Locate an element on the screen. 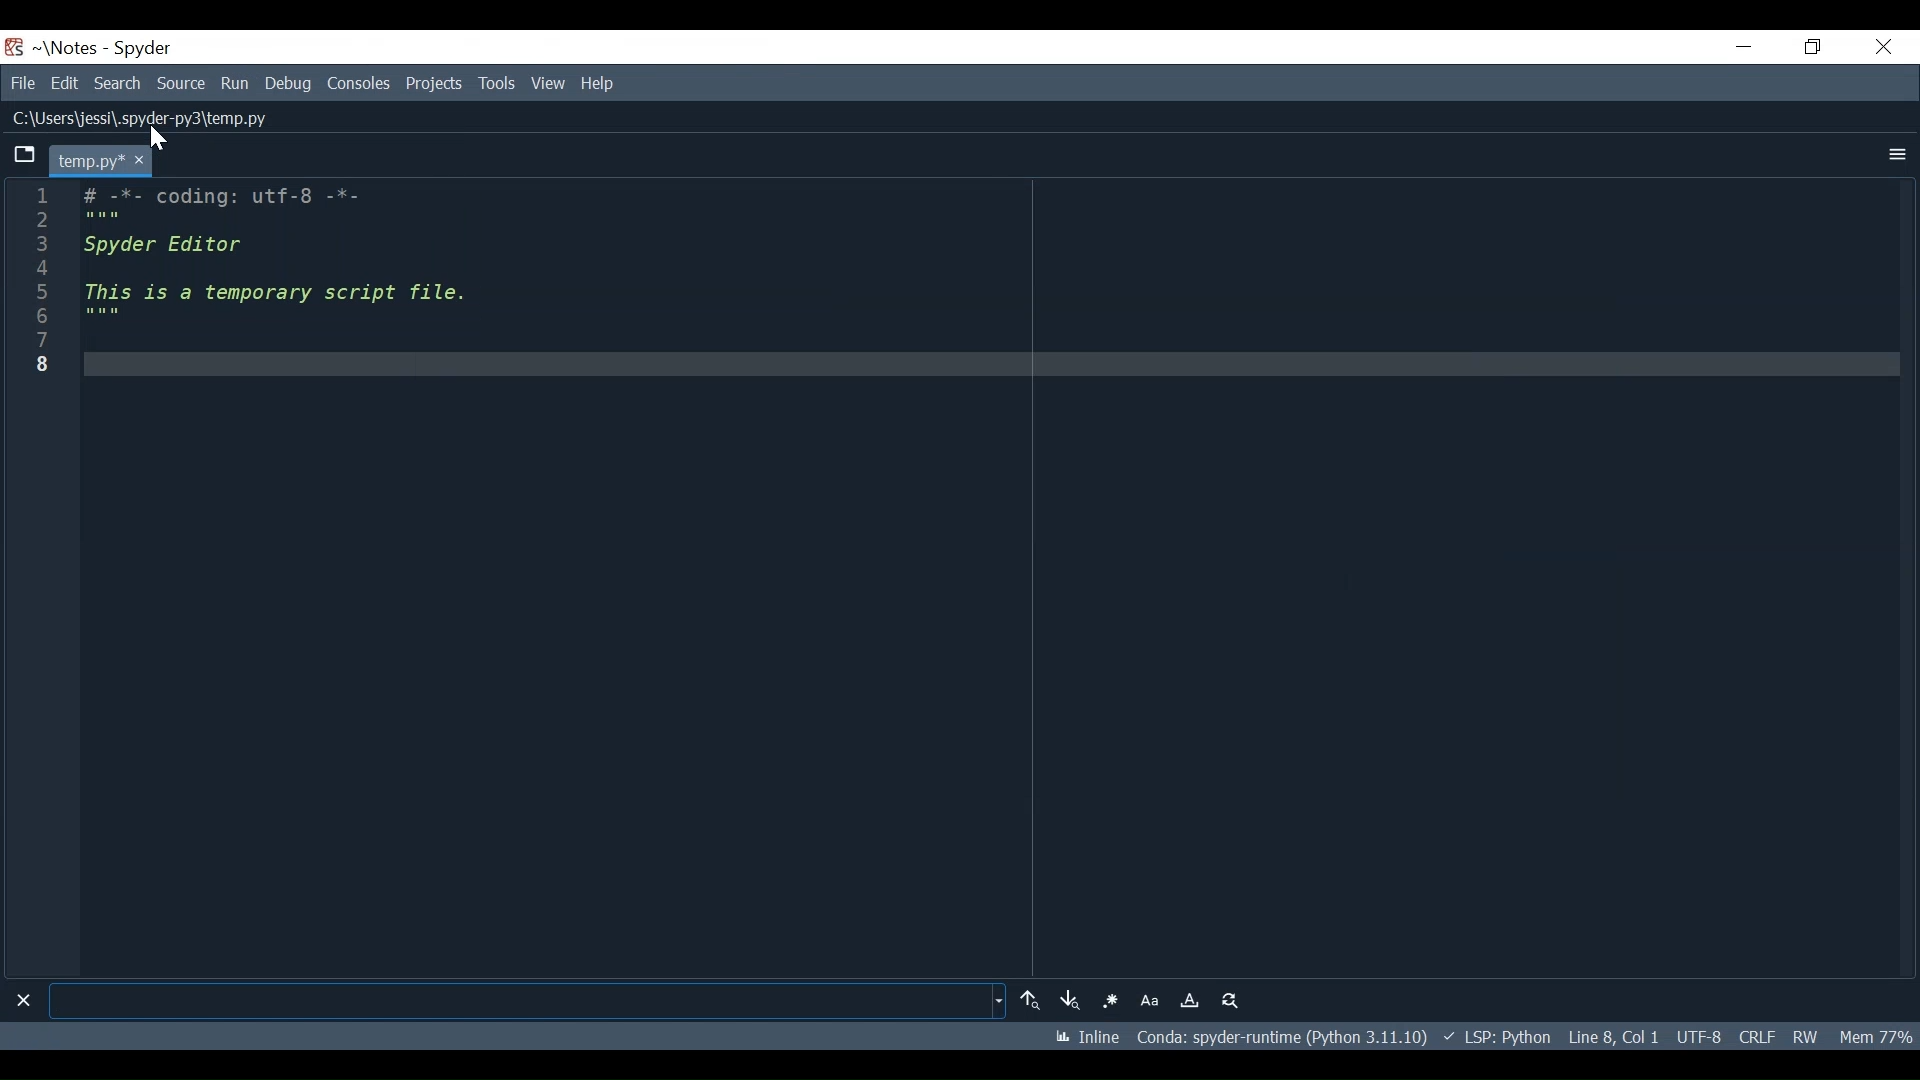  Close is located at coordinates (22, 999).